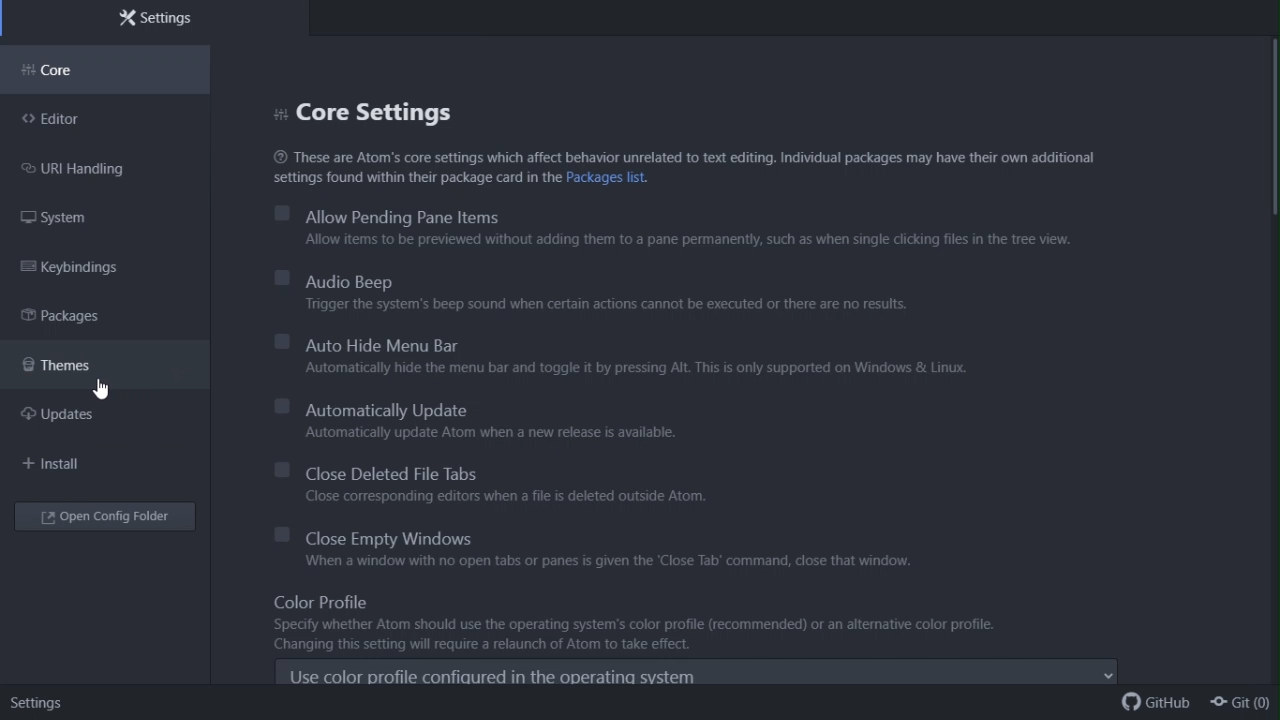 This screenshot has width=1280, height=720. What do you see at coordinates (686, 157) in the screenshot?
I see `These are Atom’s core settings which affect behavior unrelated to text editing. Individual packages may have their own additional` at bounding box center [686, 157].